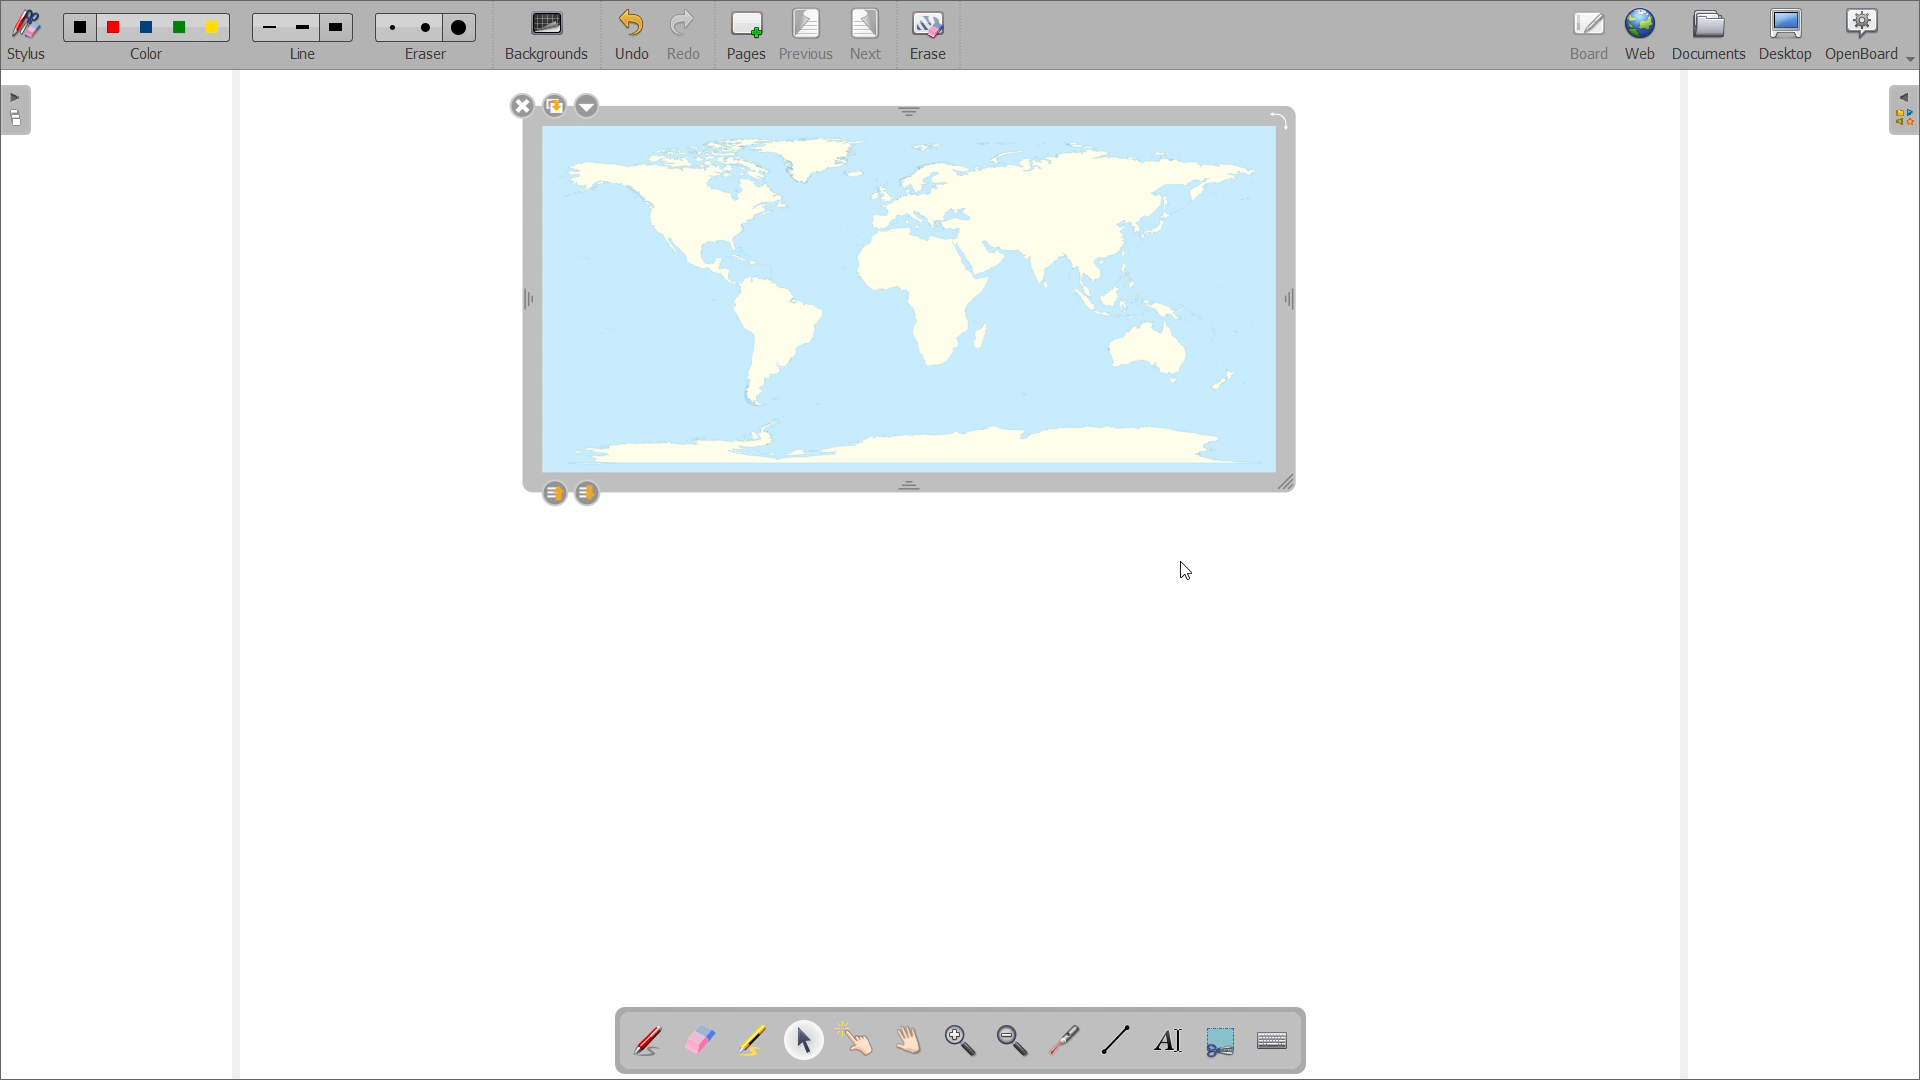  Describe the element at coordinates (1184, 572) in the screenshot. I see `cursor` at that location.